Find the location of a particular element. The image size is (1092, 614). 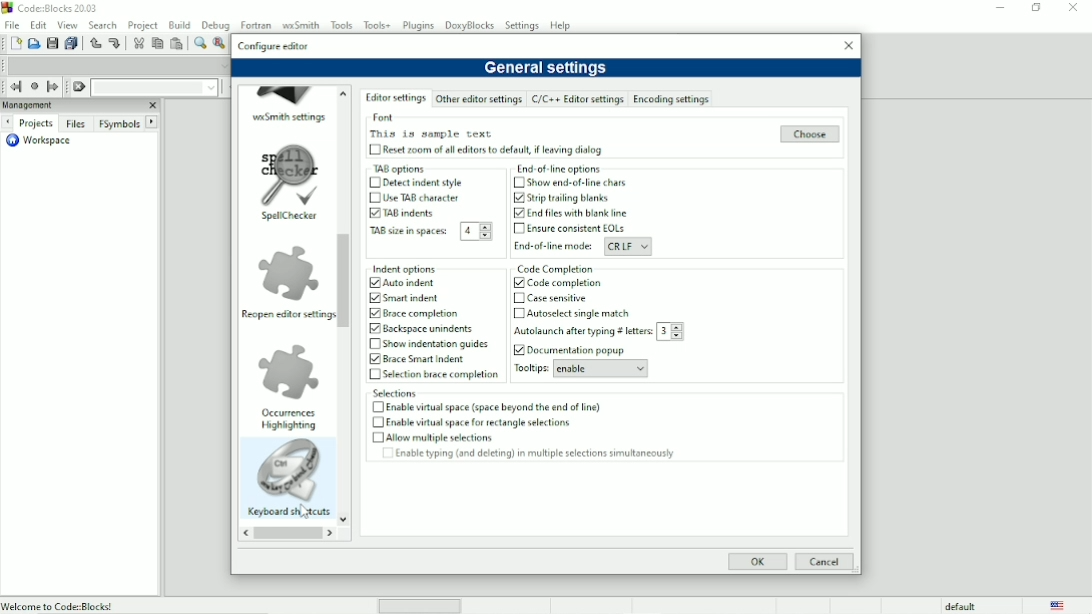

 is located at coordinates (517, 213).